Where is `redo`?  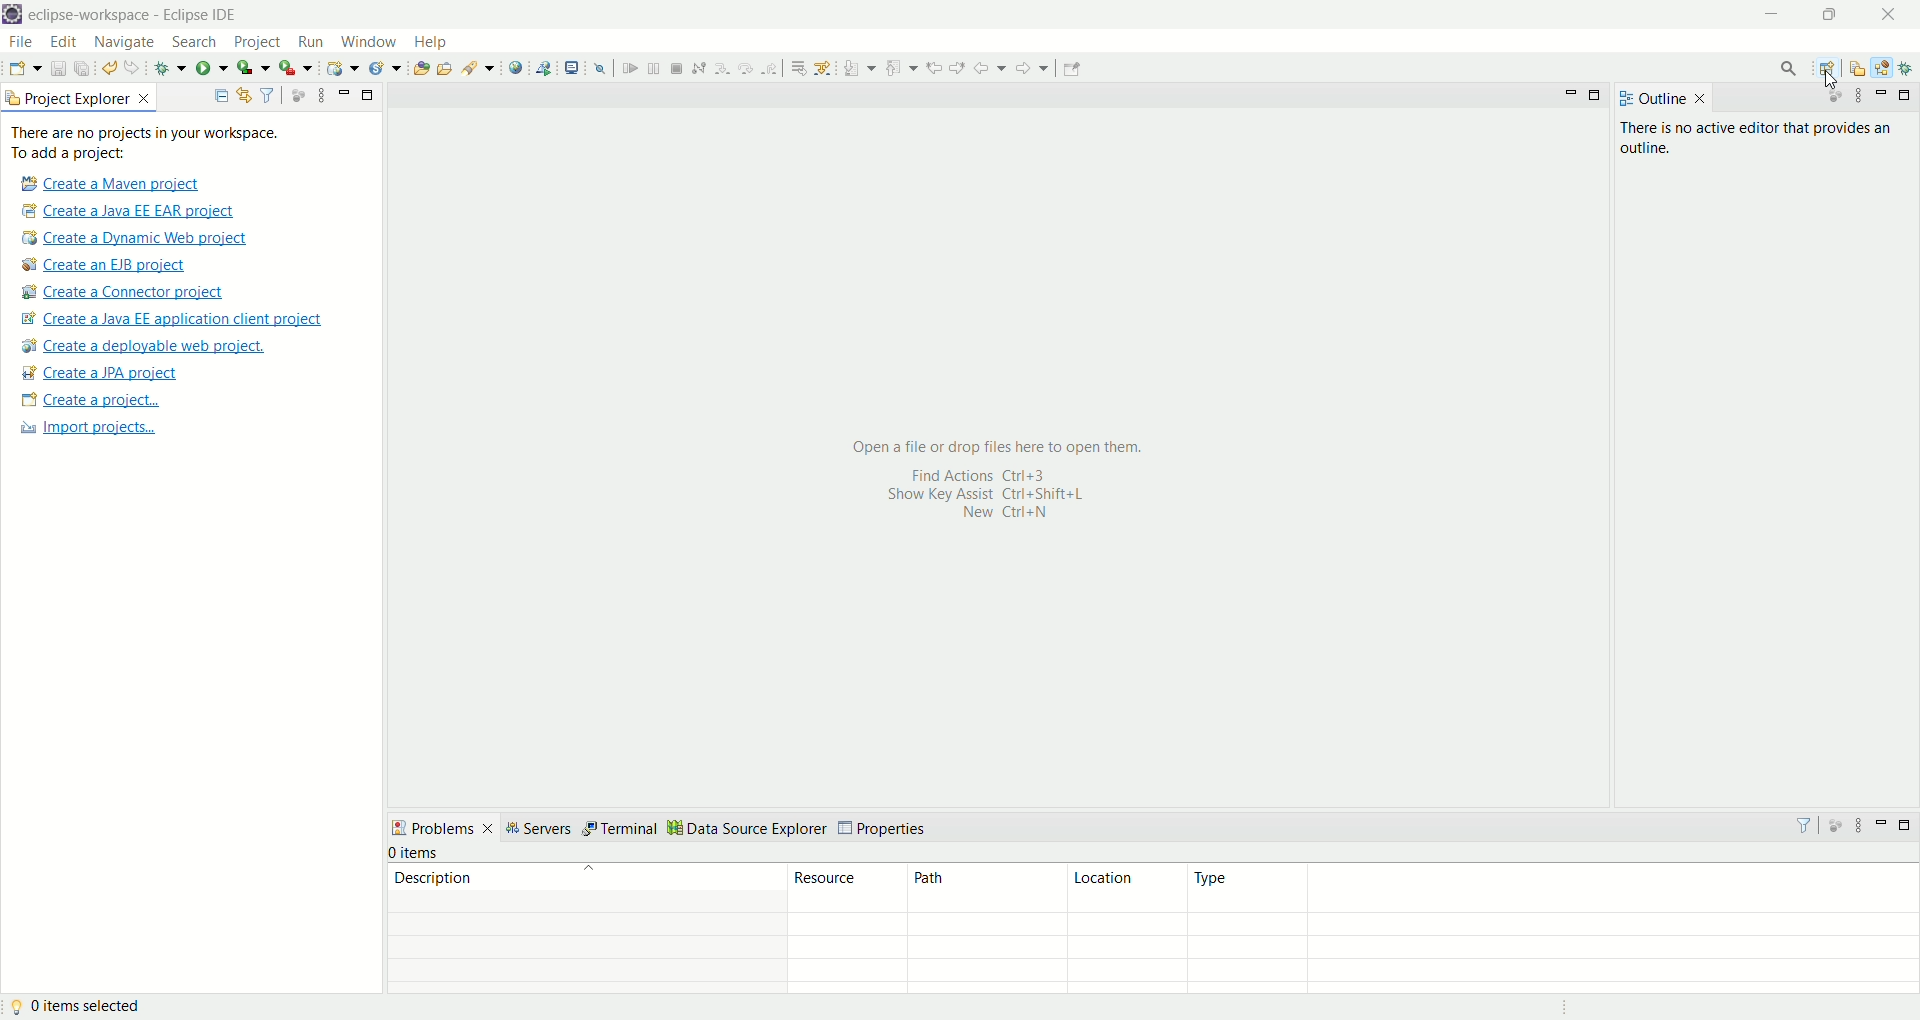
redo is located at coordinates (135, 68).